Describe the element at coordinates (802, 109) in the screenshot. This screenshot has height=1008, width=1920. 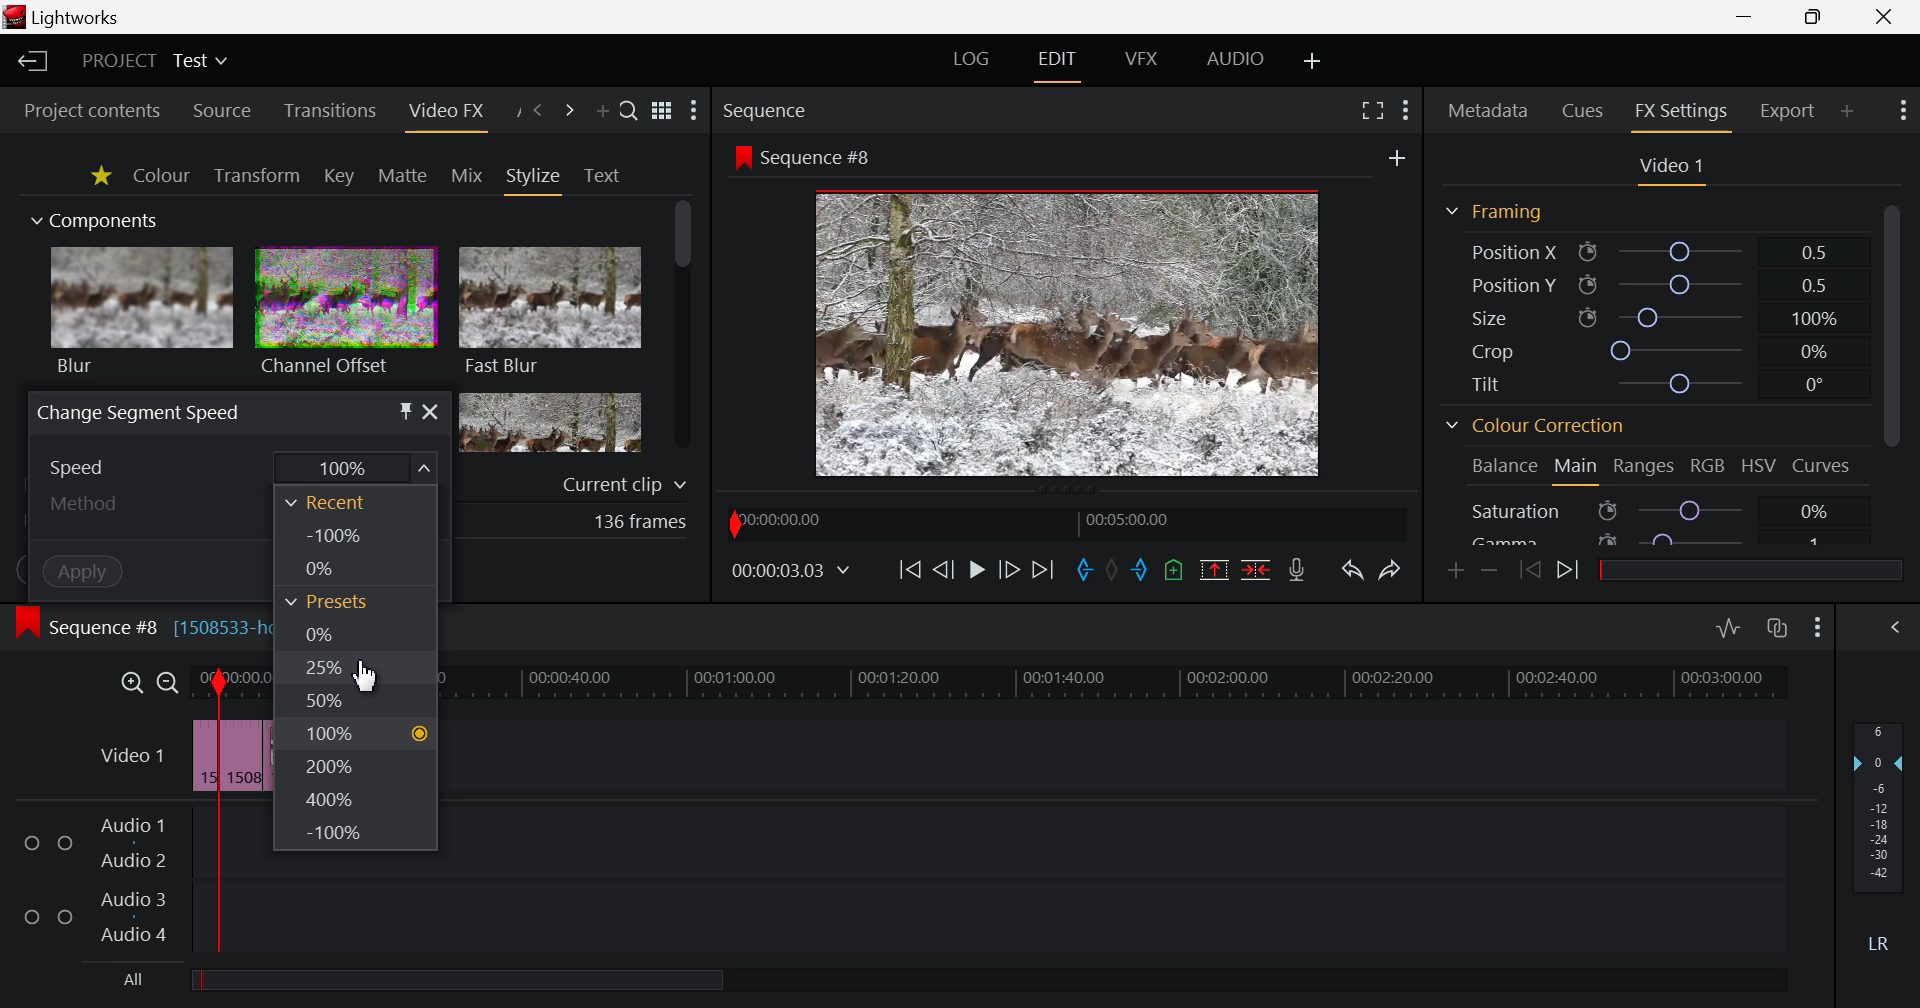
I see `Sequence` at that location.